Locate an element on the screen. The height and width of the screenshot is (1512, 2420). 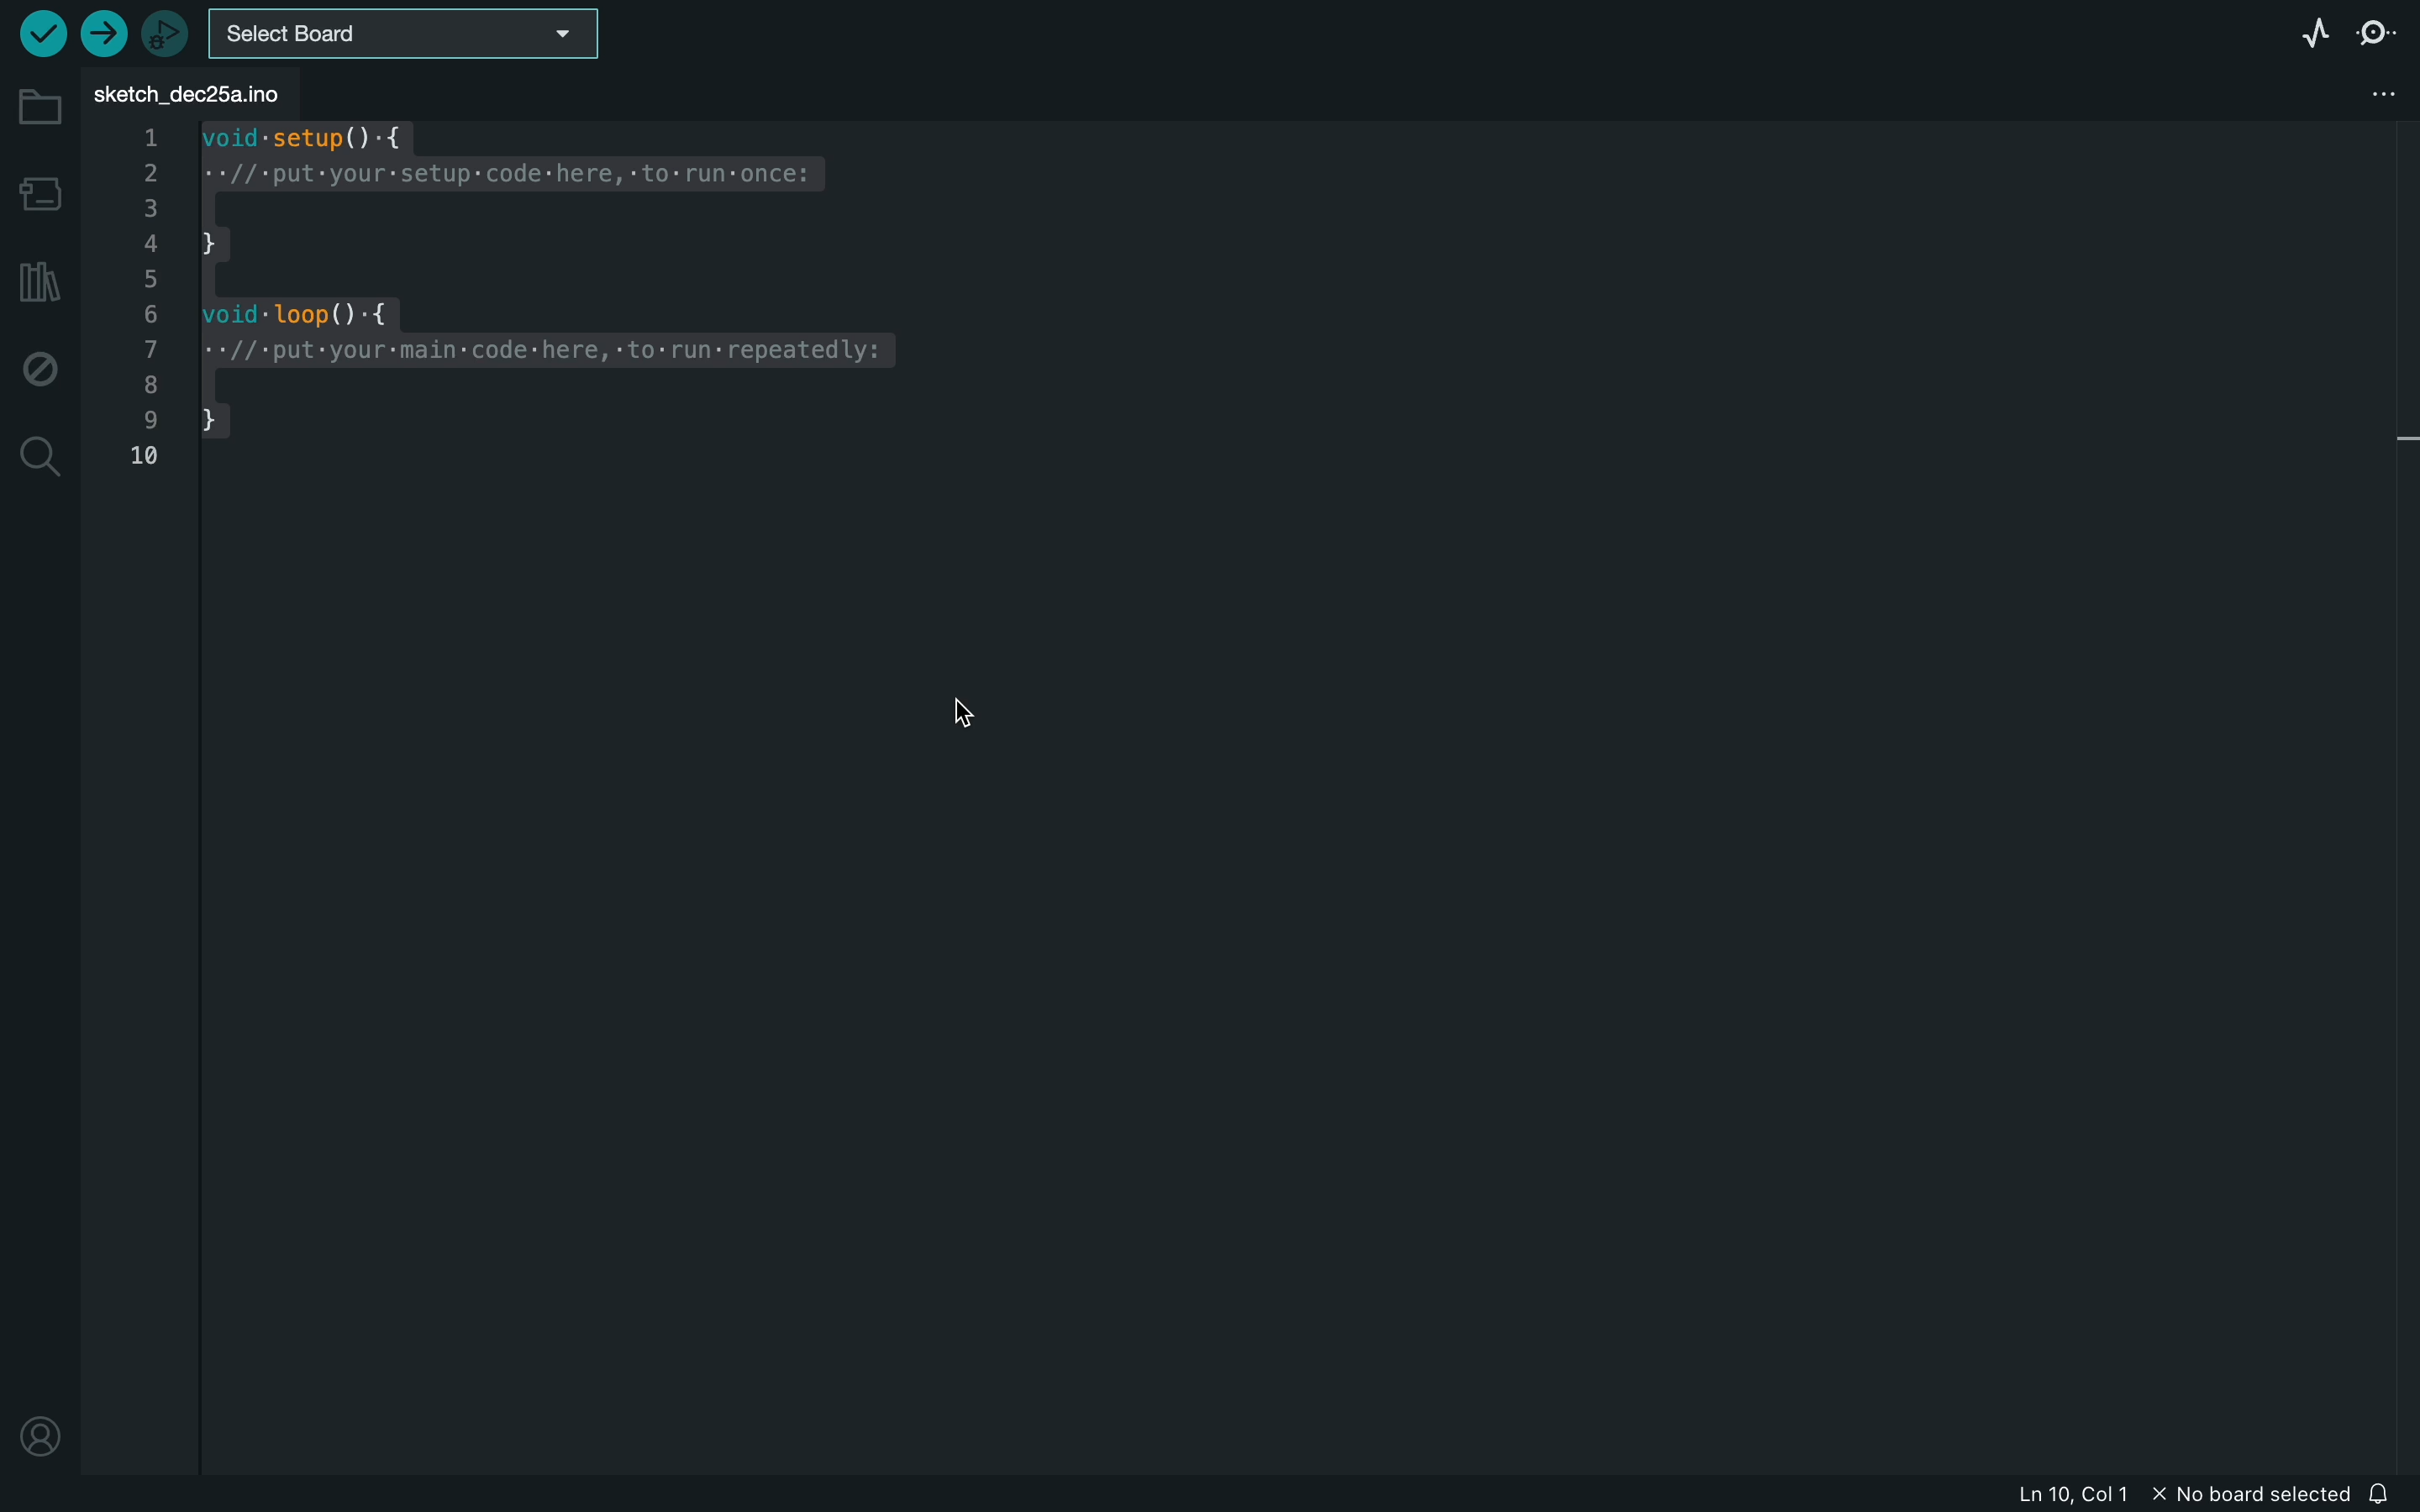
upload is located at coordinates (100, 36).